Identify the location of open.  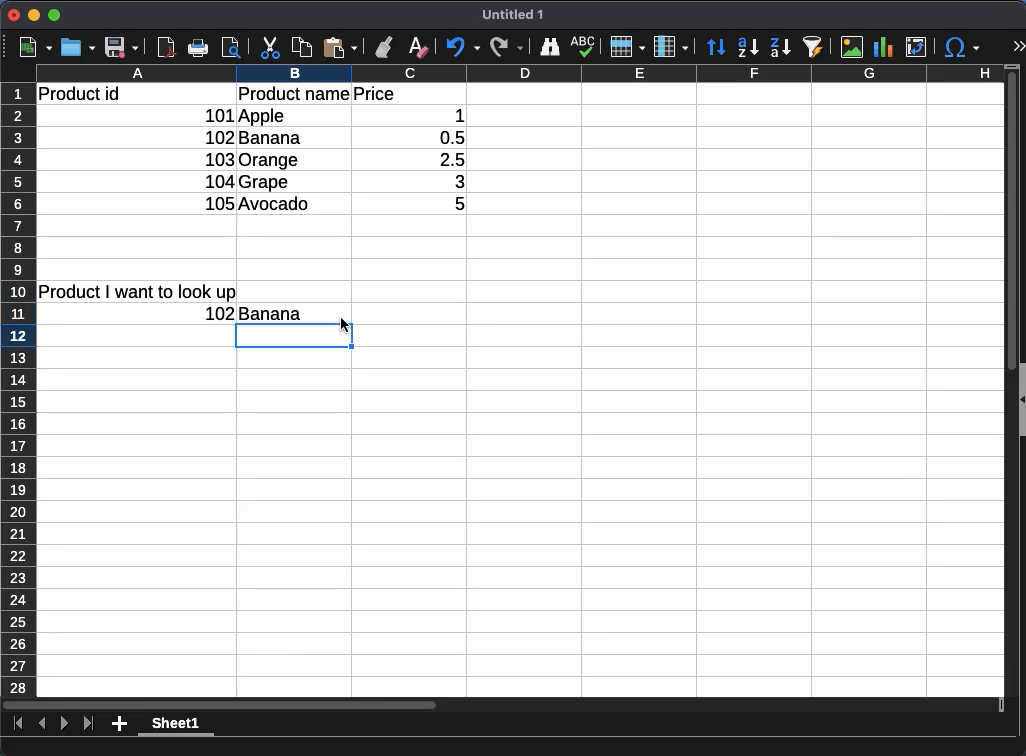
(78, 47).